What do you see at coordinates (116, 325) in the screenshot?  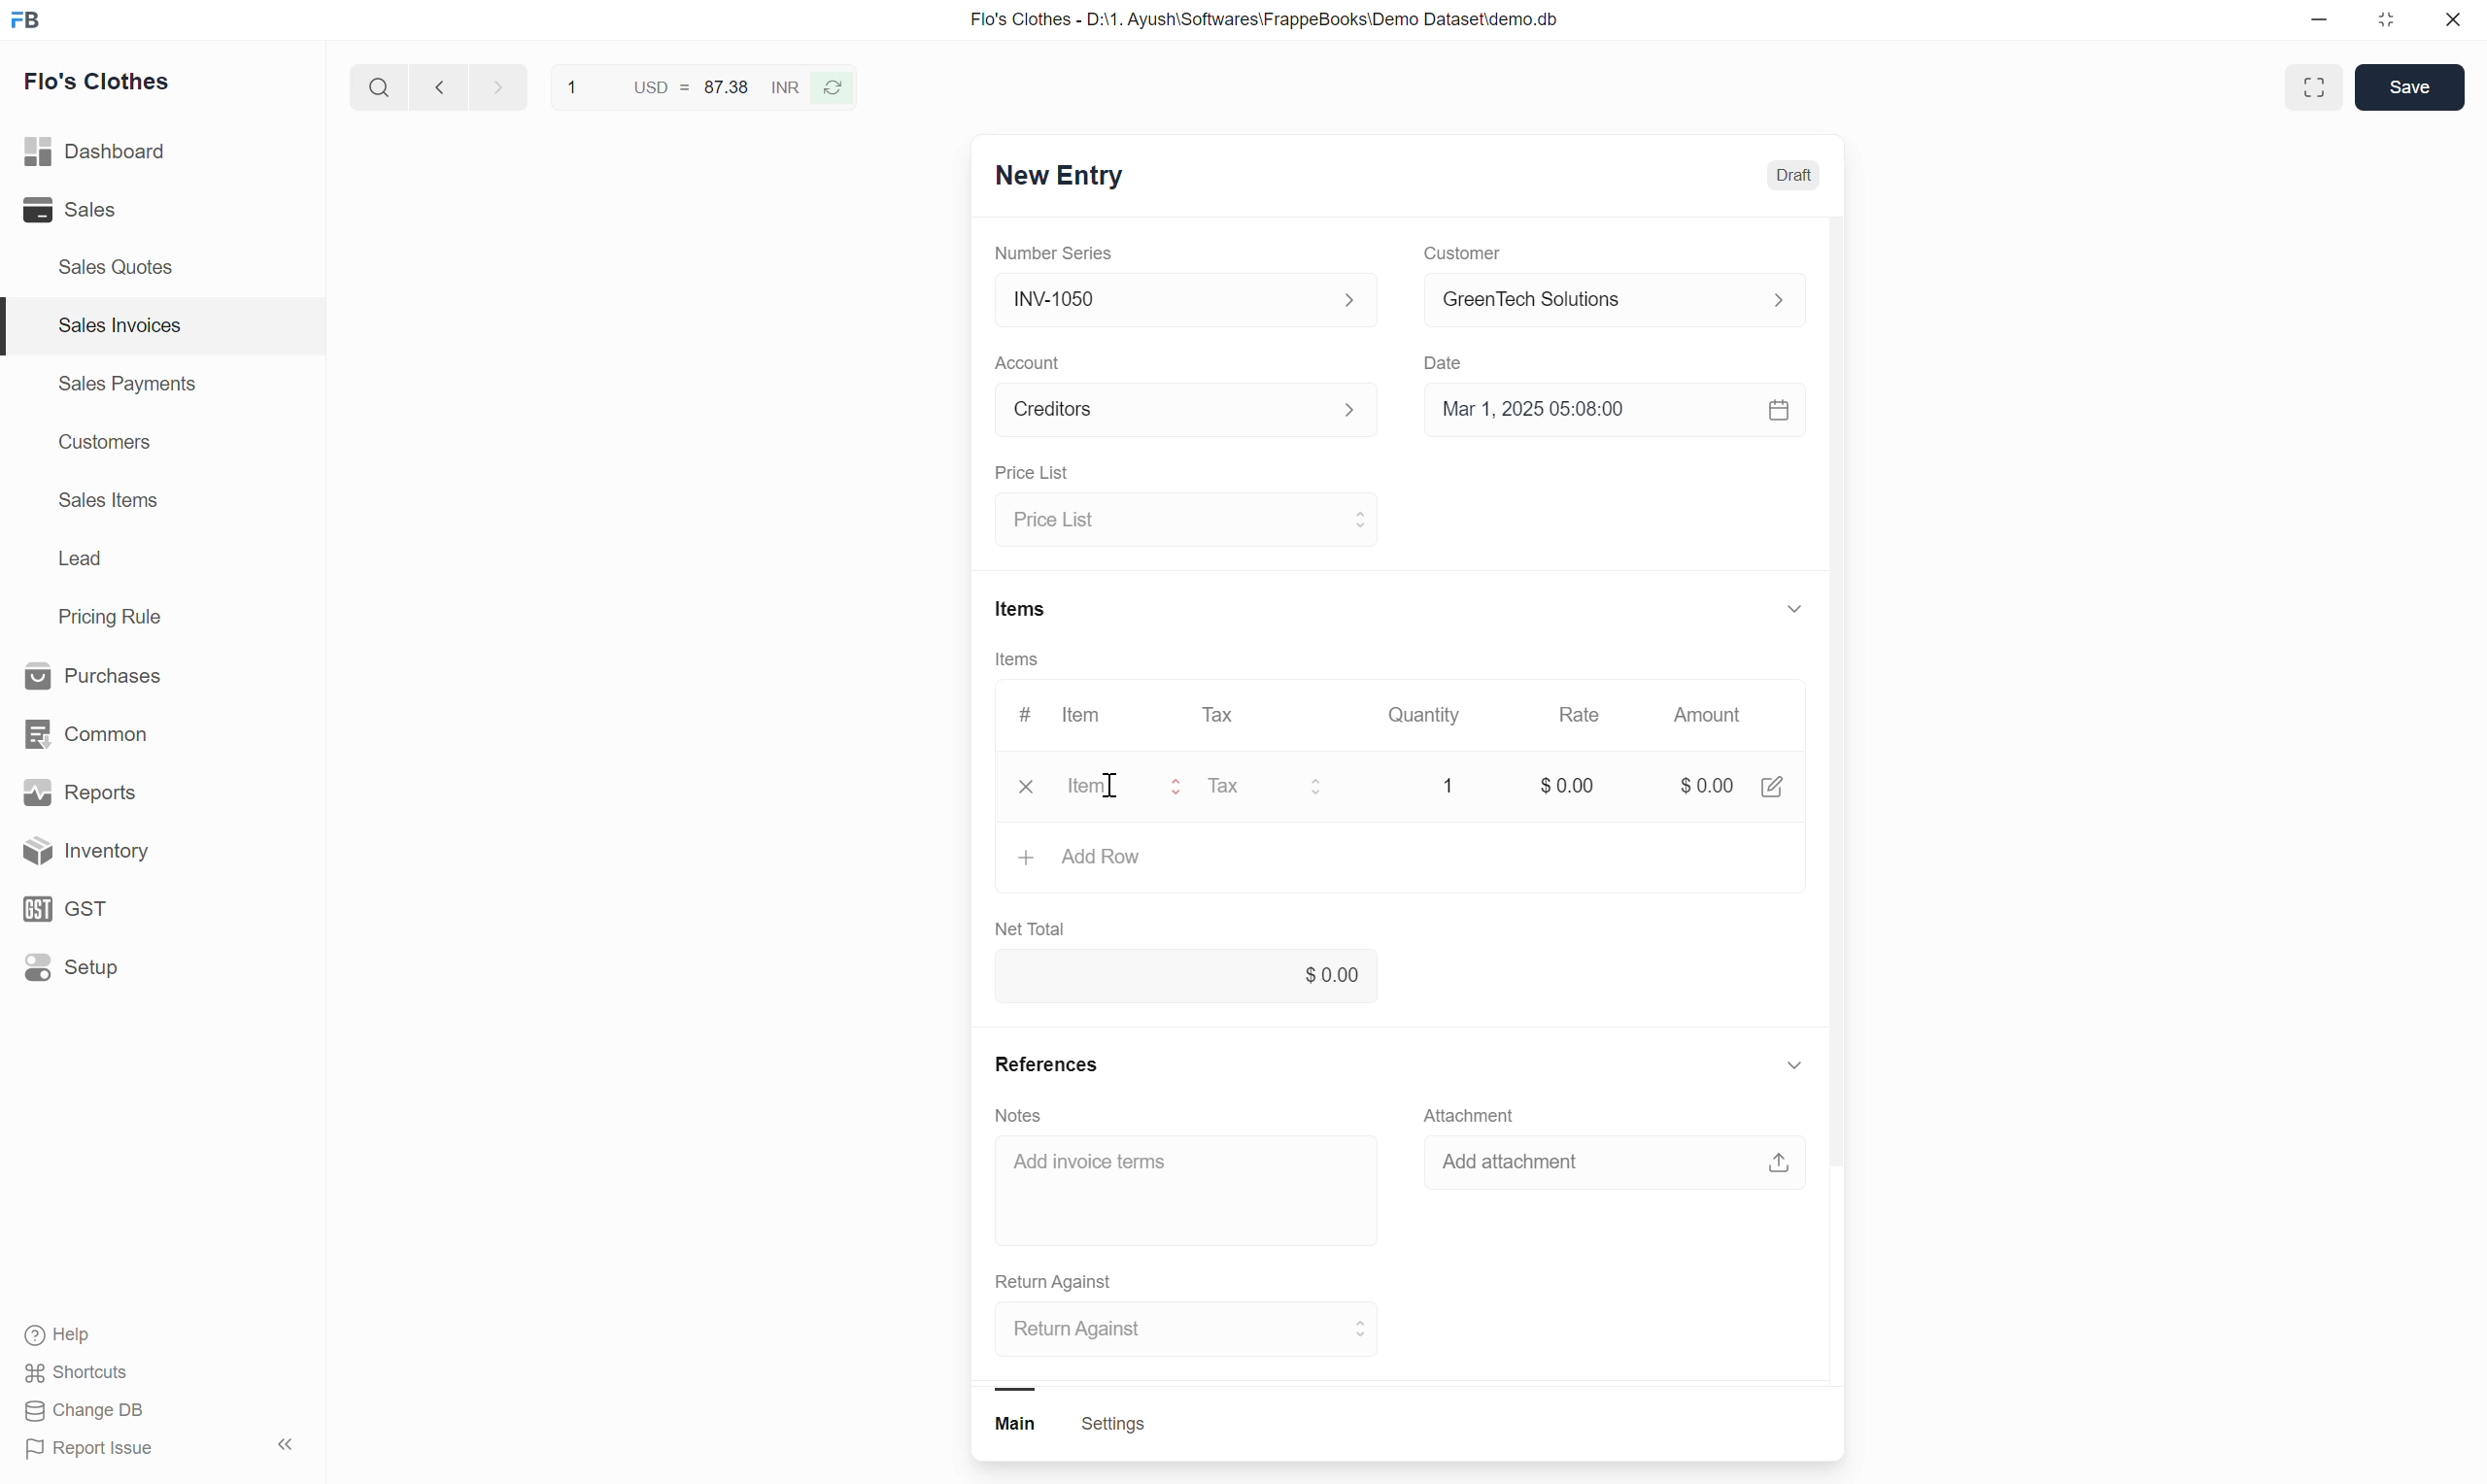 I see `Sales Invoices` at bounding box center [116, 325].